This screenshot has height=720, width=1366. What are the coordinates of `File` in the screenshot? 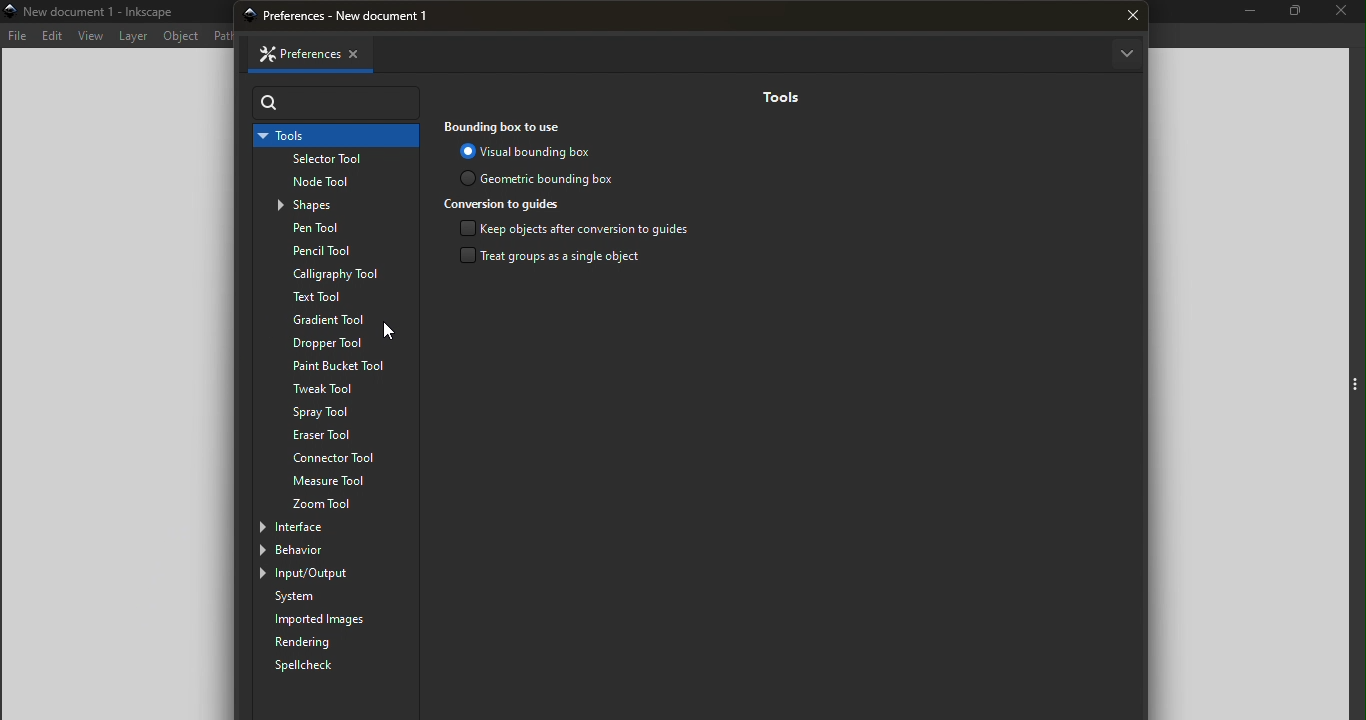 It's located at (16, 36).